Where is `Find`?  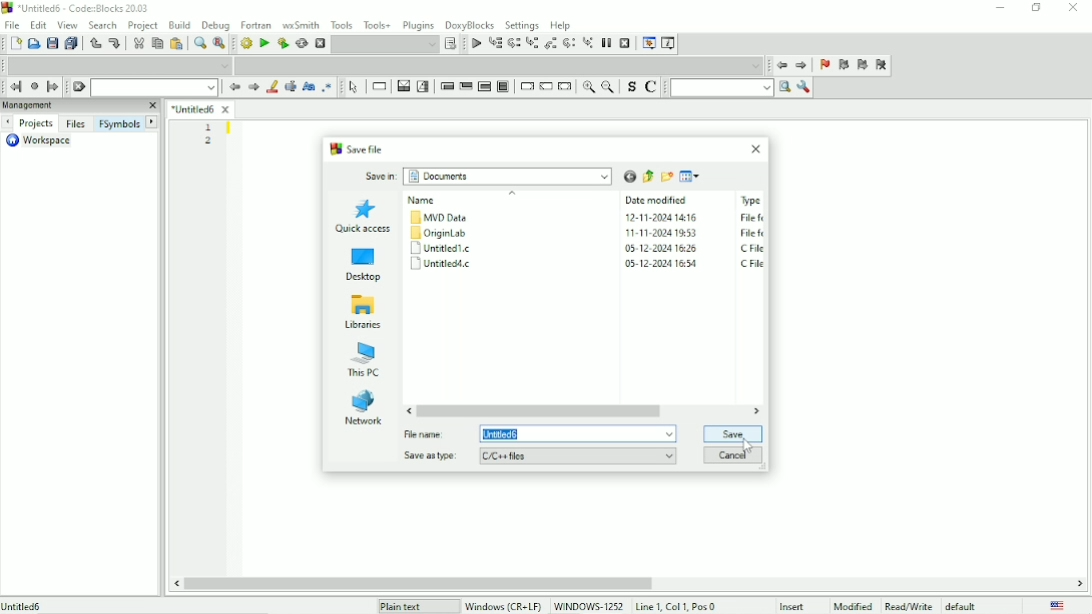 Find is located at coordinates (198, 44).